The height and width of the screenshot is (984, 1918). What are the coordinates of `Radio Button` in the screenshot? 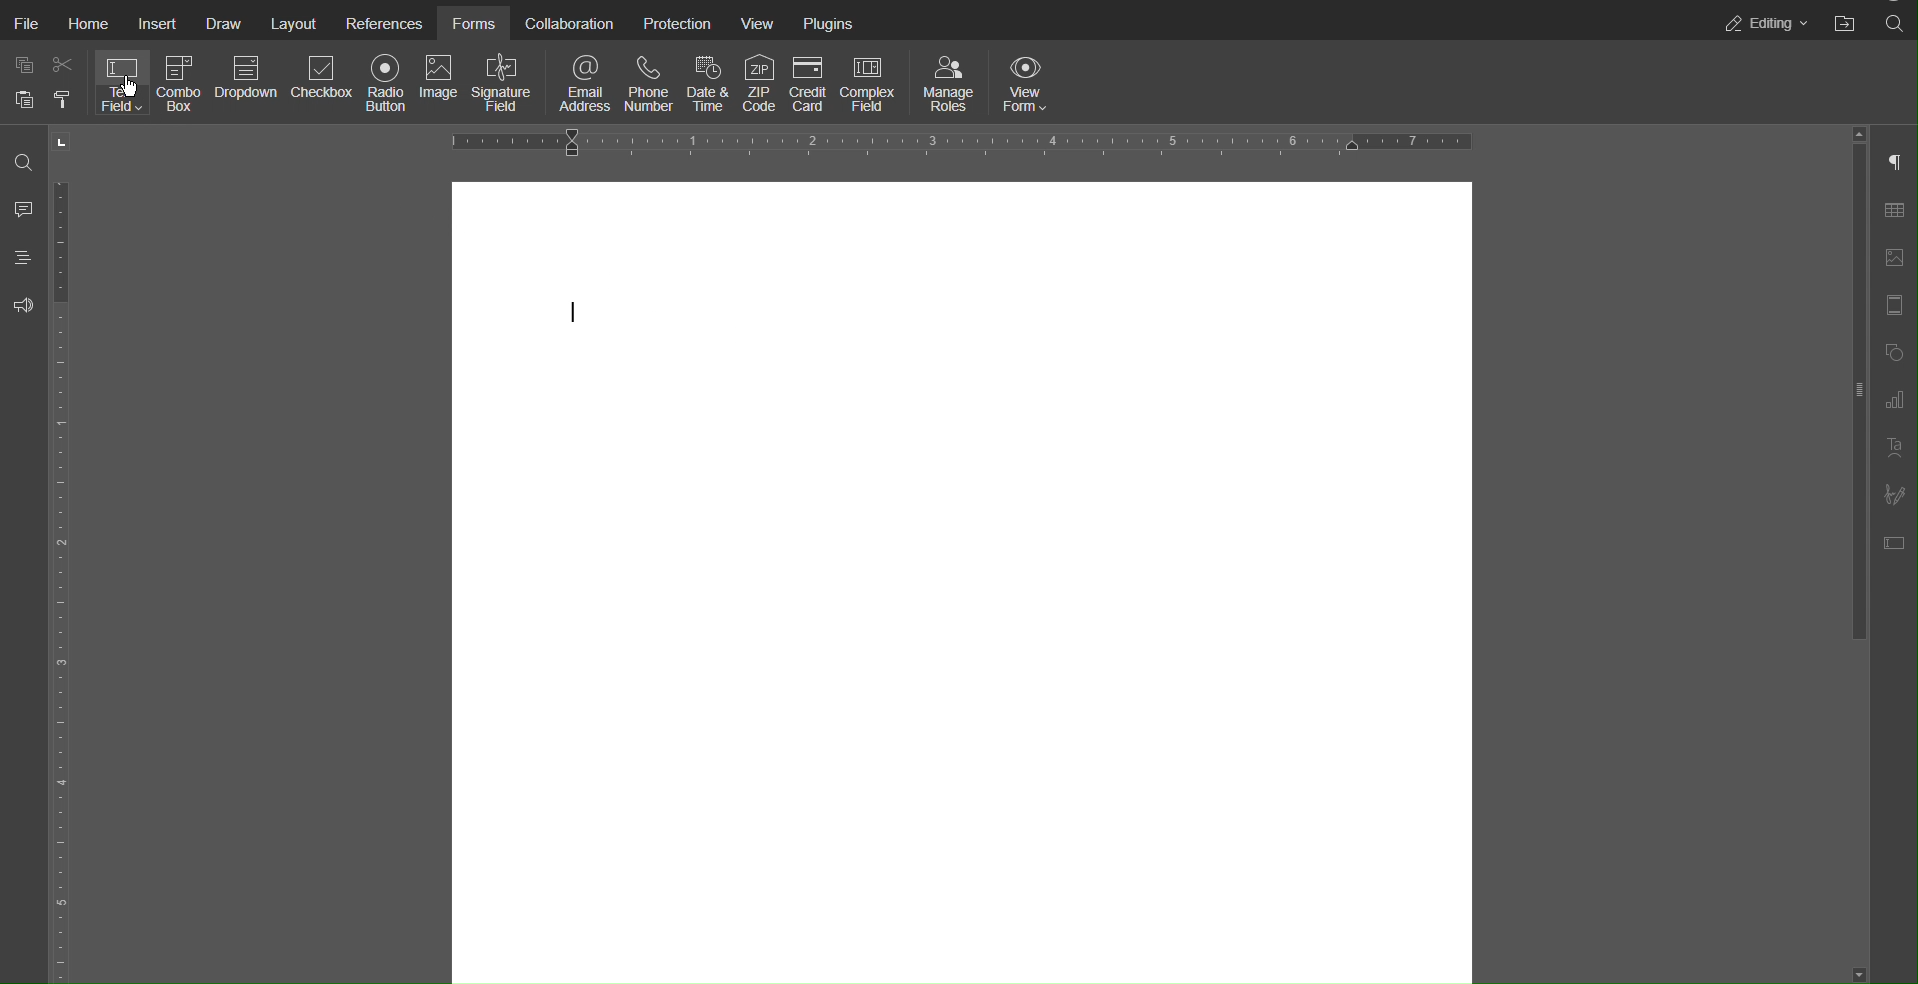 It's located at (385, 84).